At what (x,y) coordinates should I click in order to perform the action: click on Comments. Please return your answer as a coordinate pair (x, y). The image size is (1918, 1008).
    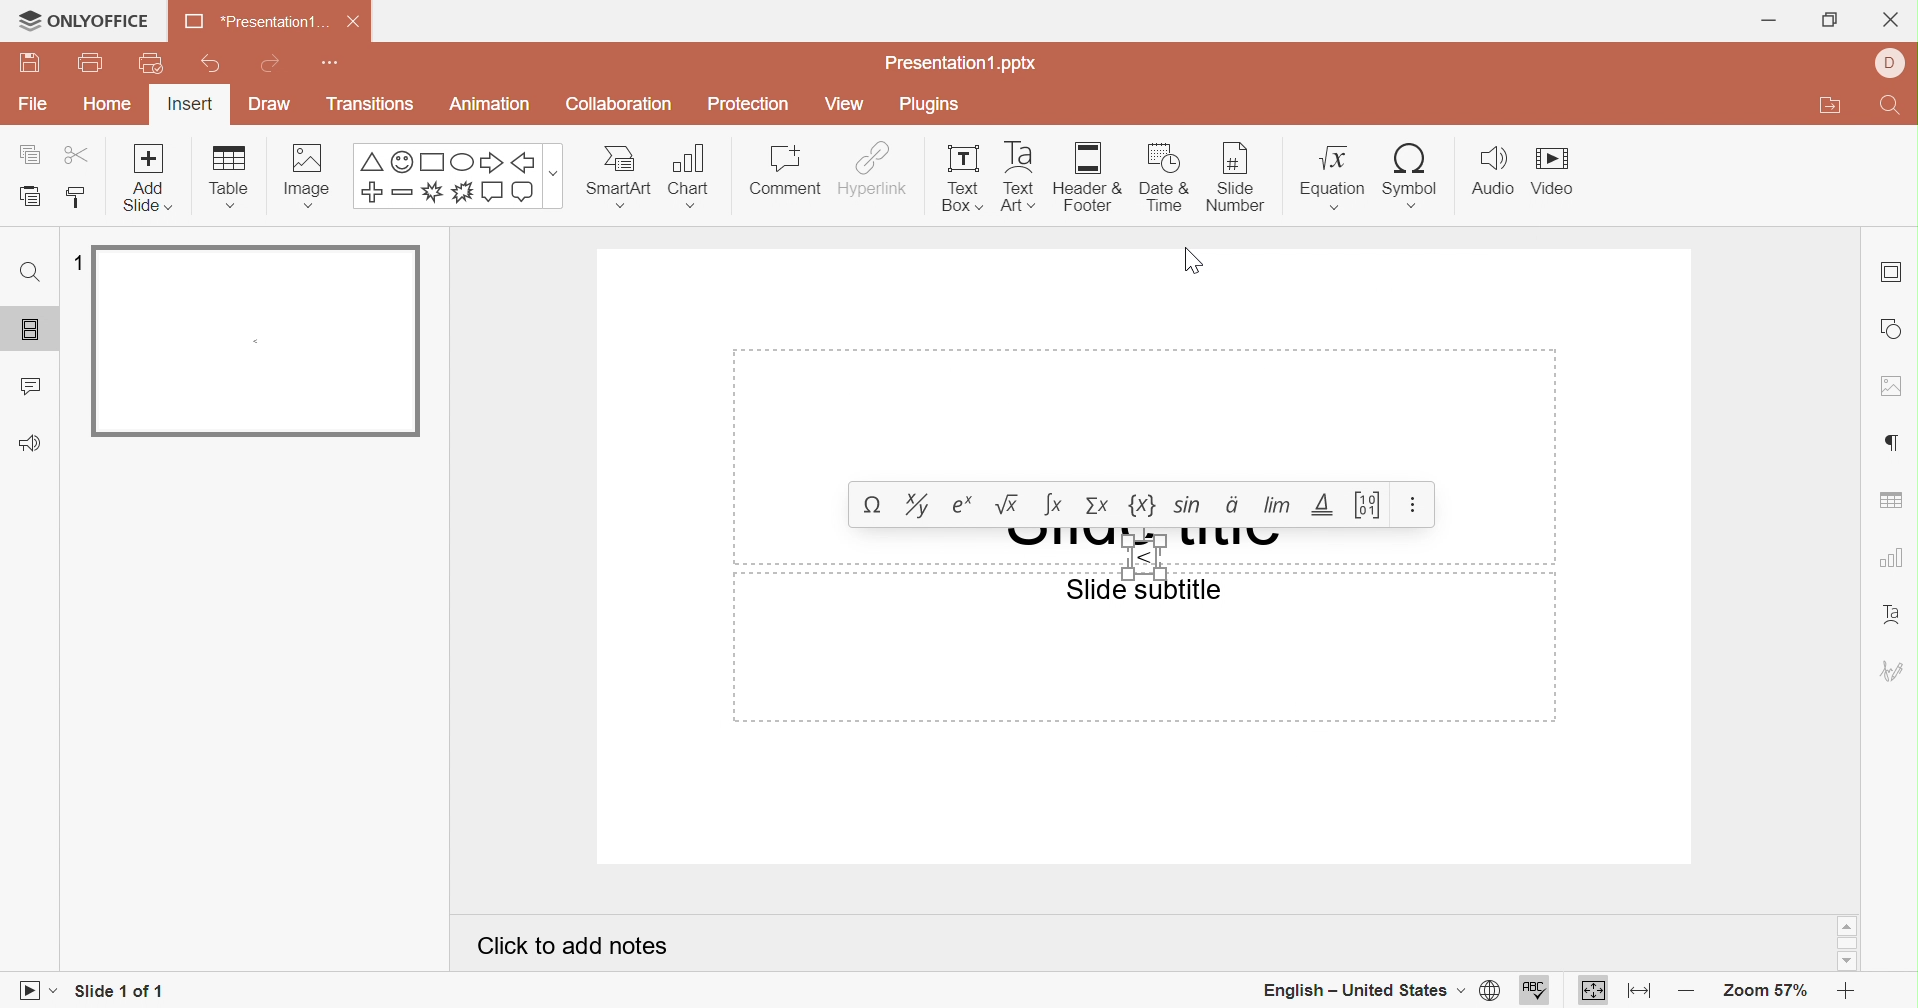
    Looking at the image, I should click on (32, 384).